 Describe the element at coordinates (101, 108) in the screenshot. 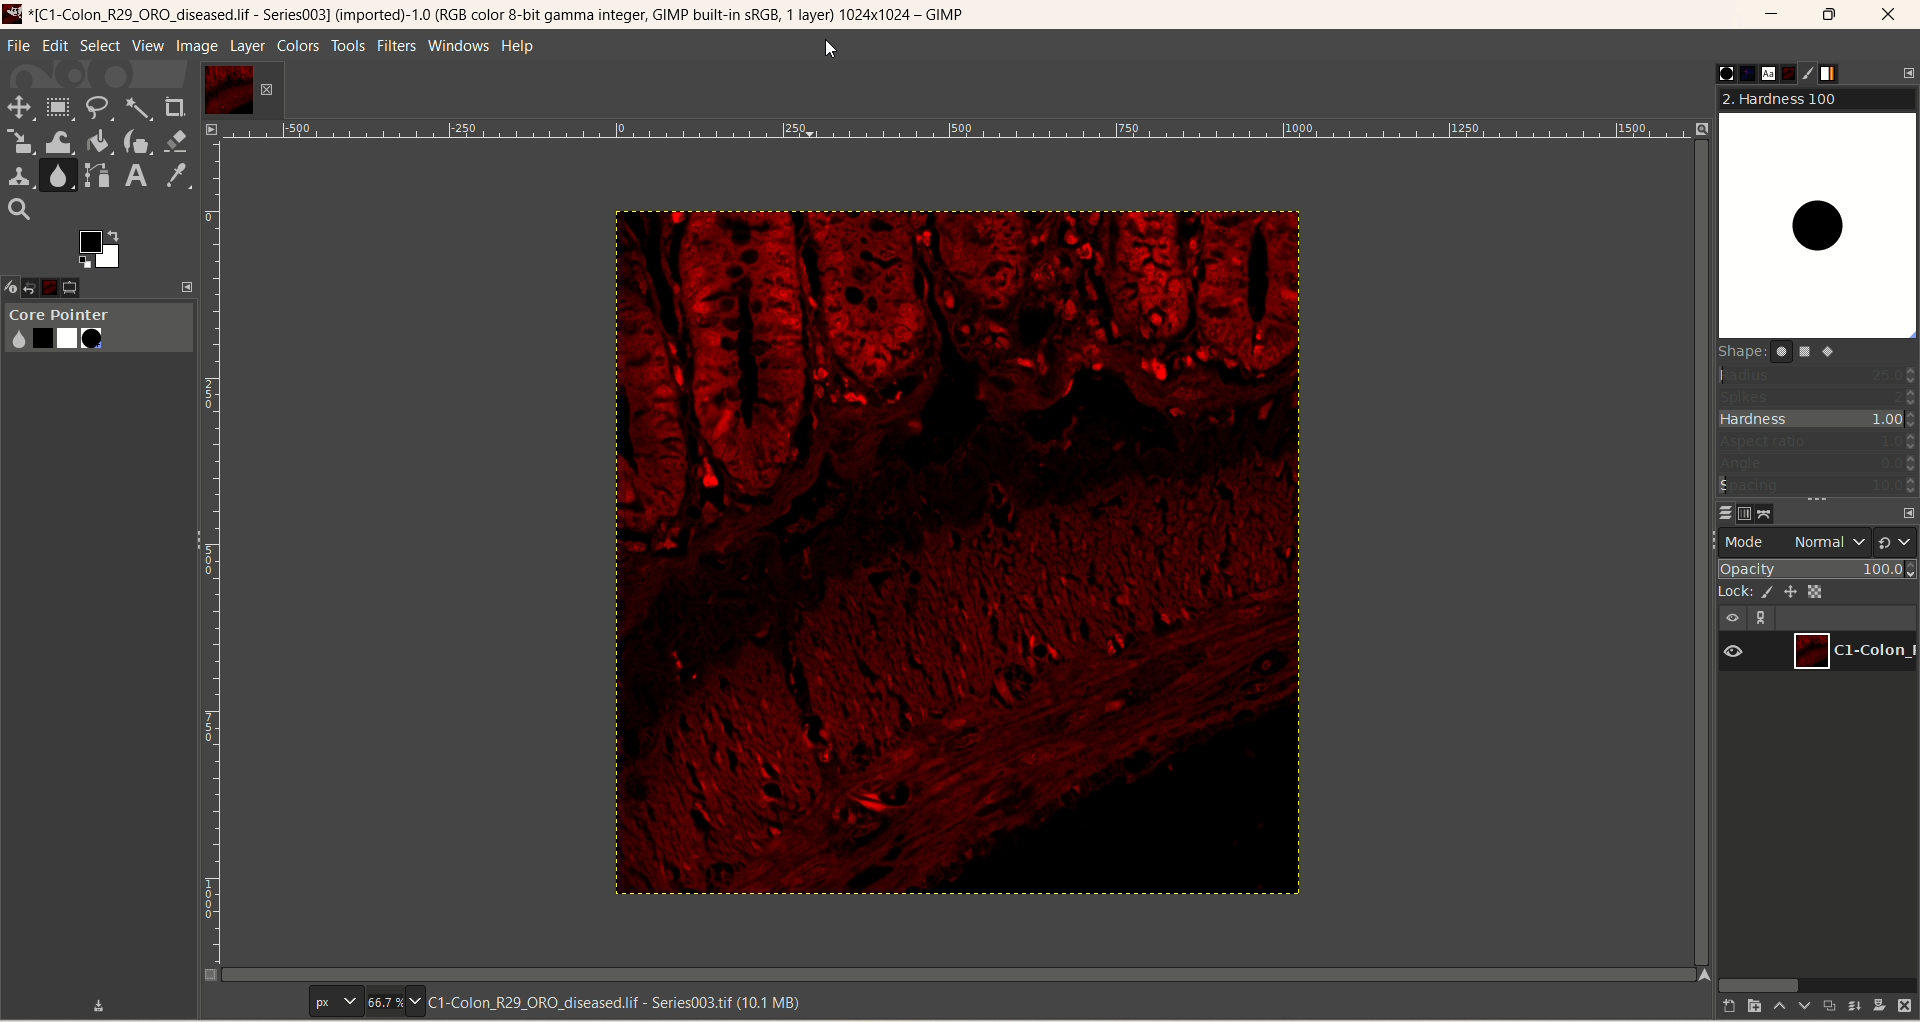

I see `free select tool` at that location.